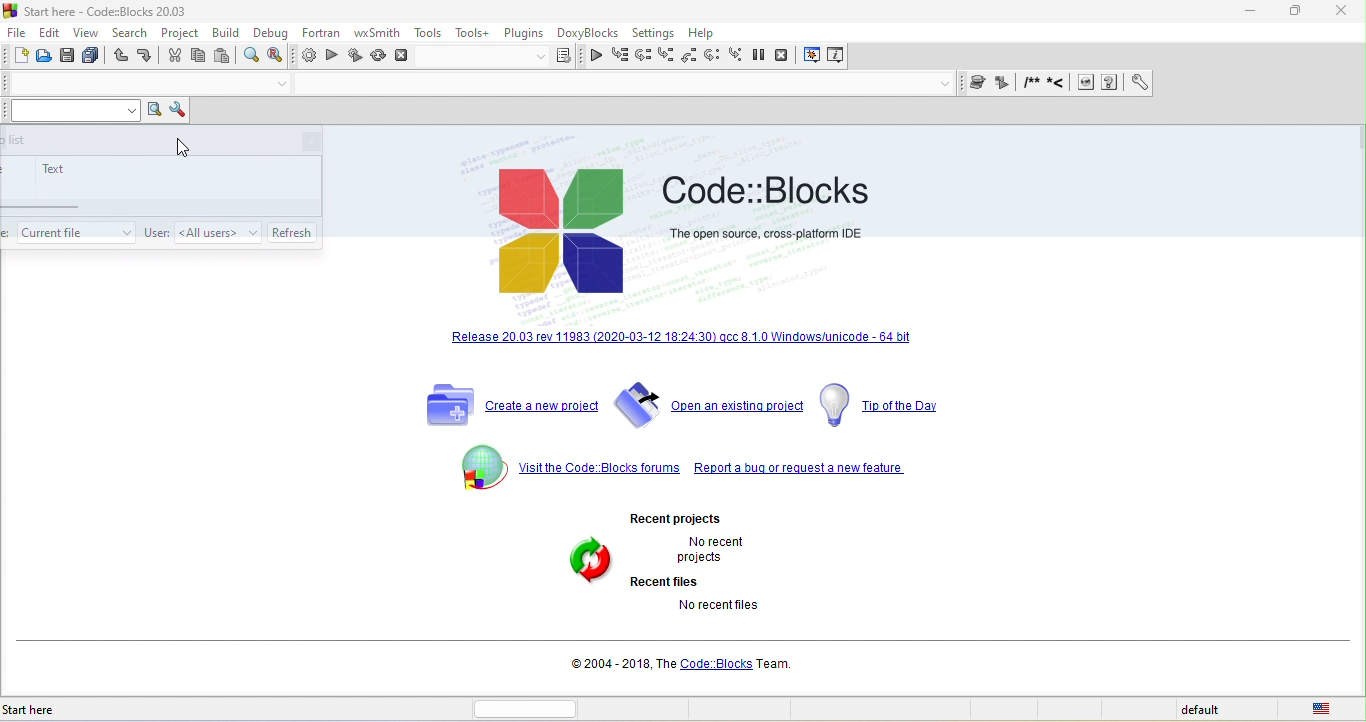 This screenshot has width=1366, height=722. Describe the element at coordinates (377, 32) in the screenshot. I see `wxsmith` at that location.